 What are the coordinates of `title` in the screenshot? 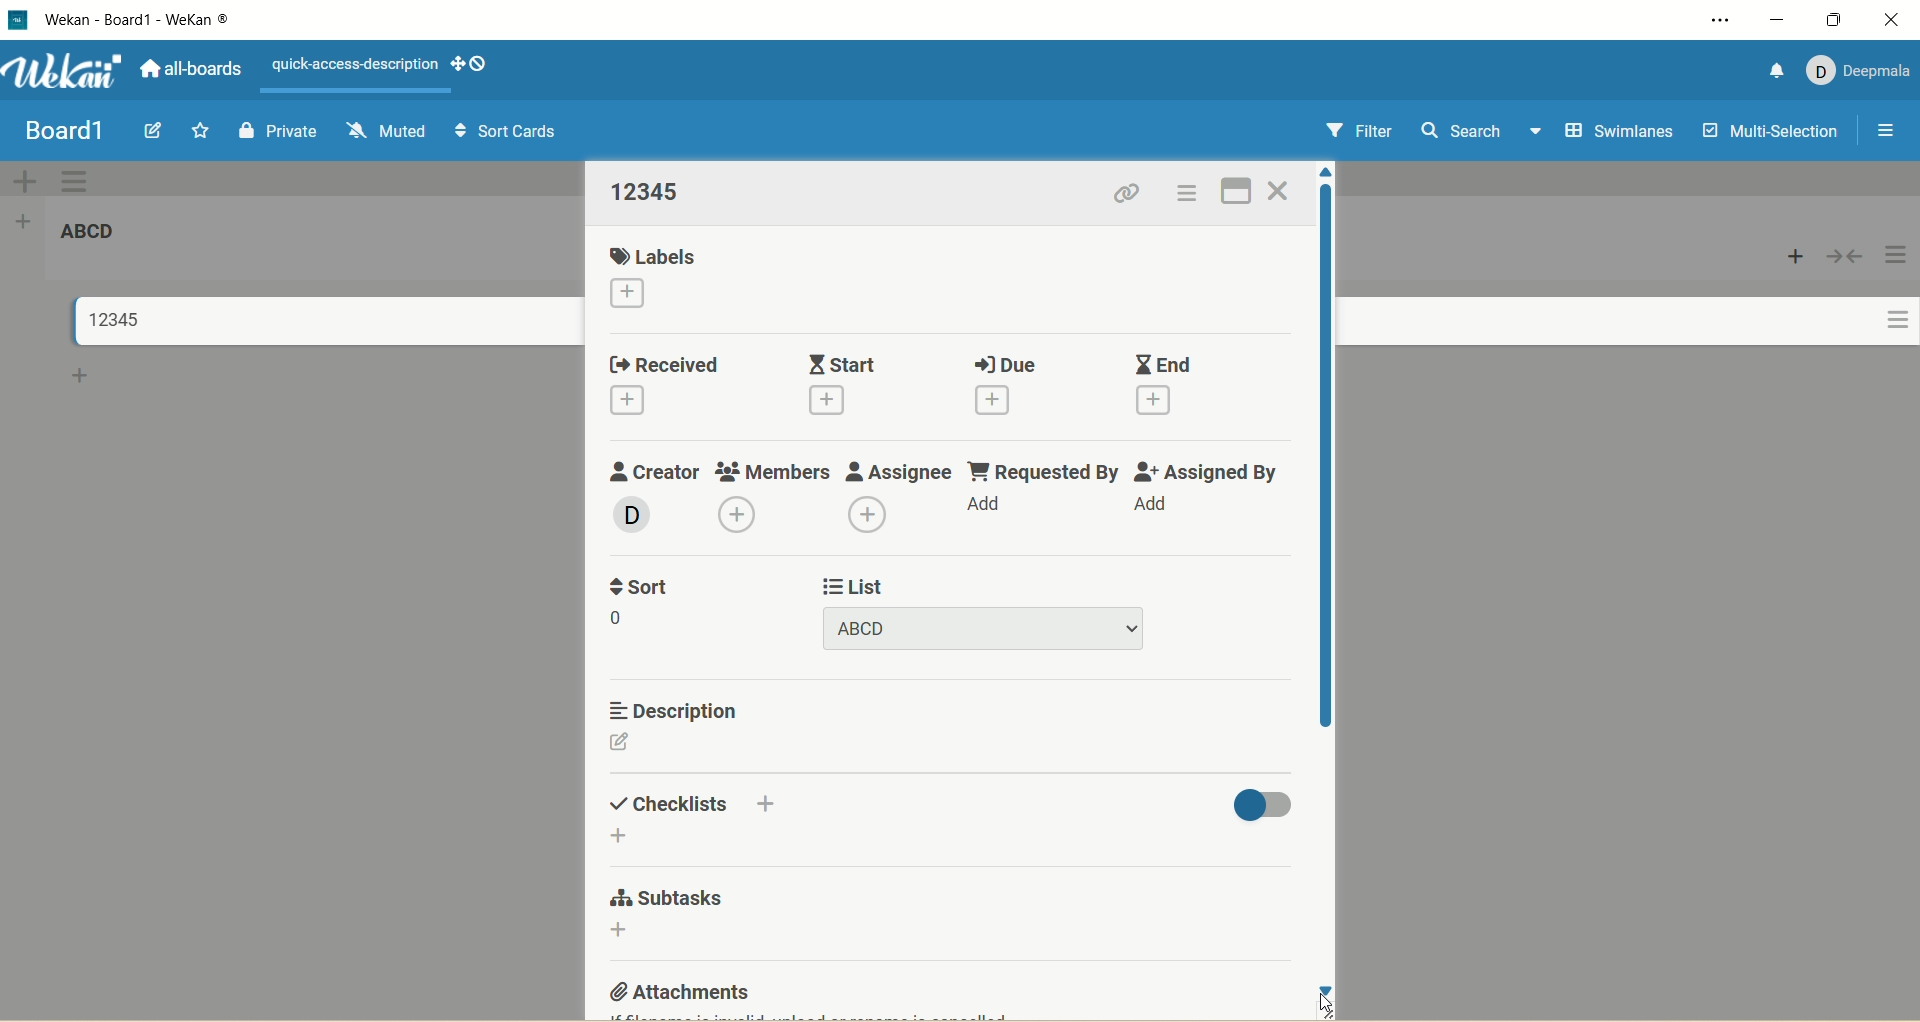 It's located at (105, 320).